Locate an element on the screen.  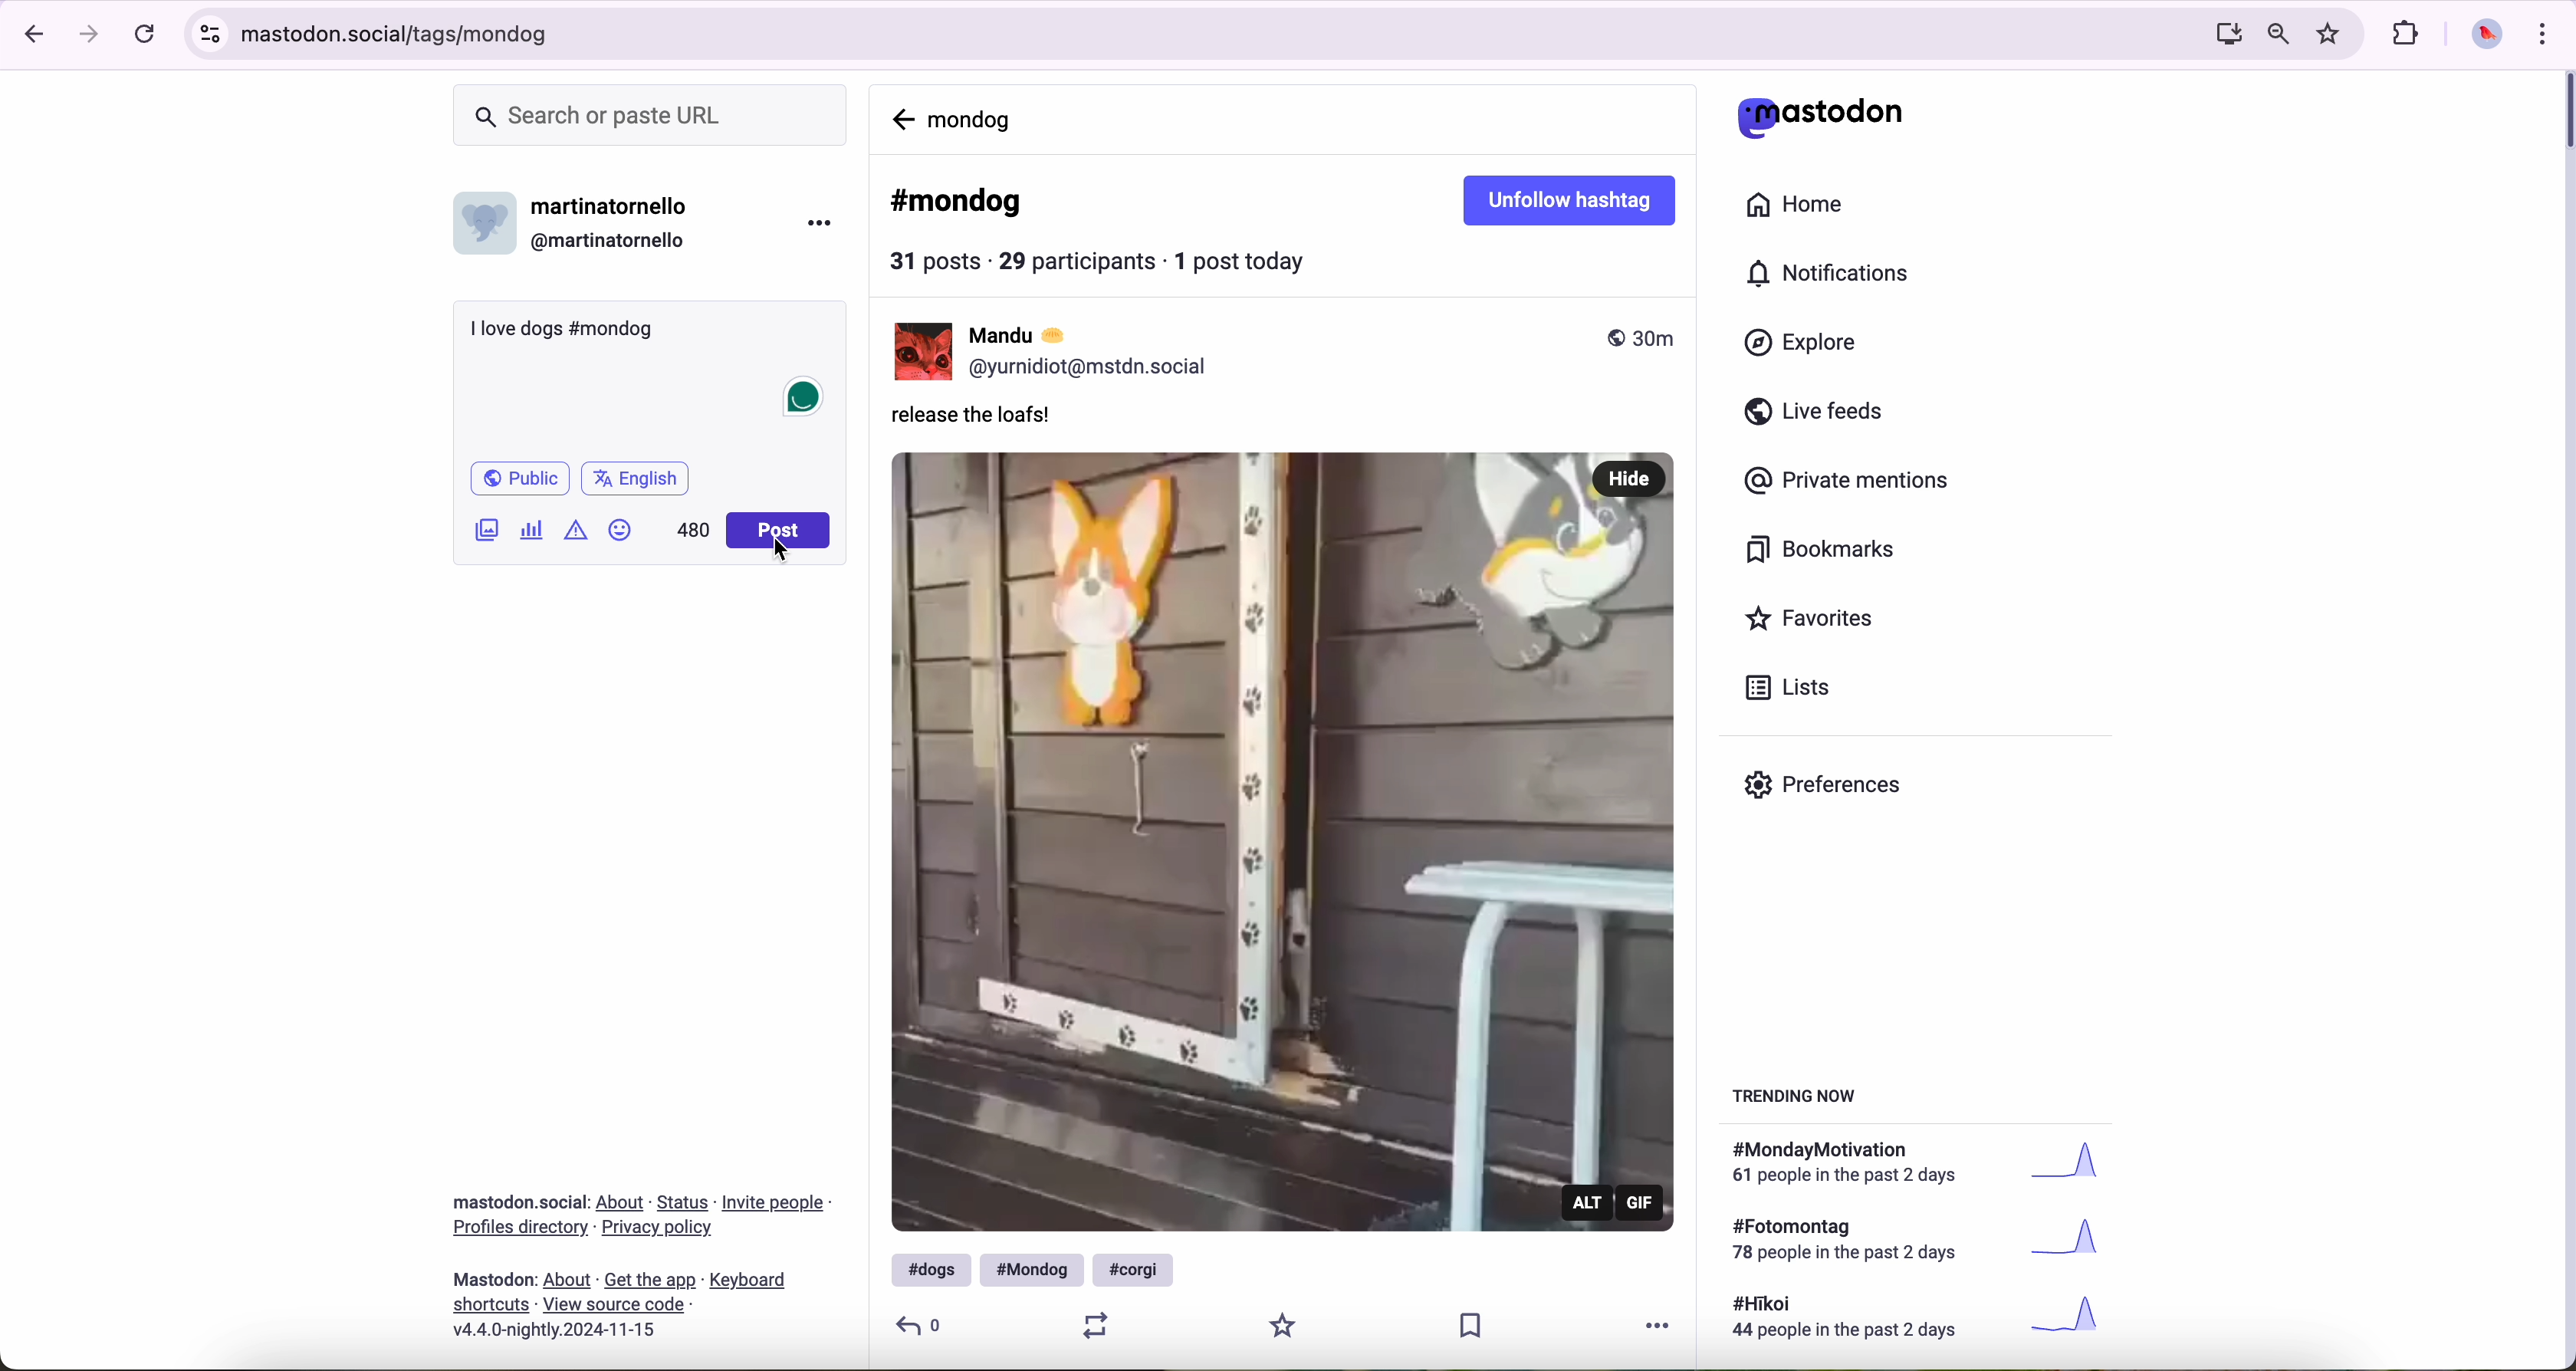
profile is located at coordinates (1095, 368).